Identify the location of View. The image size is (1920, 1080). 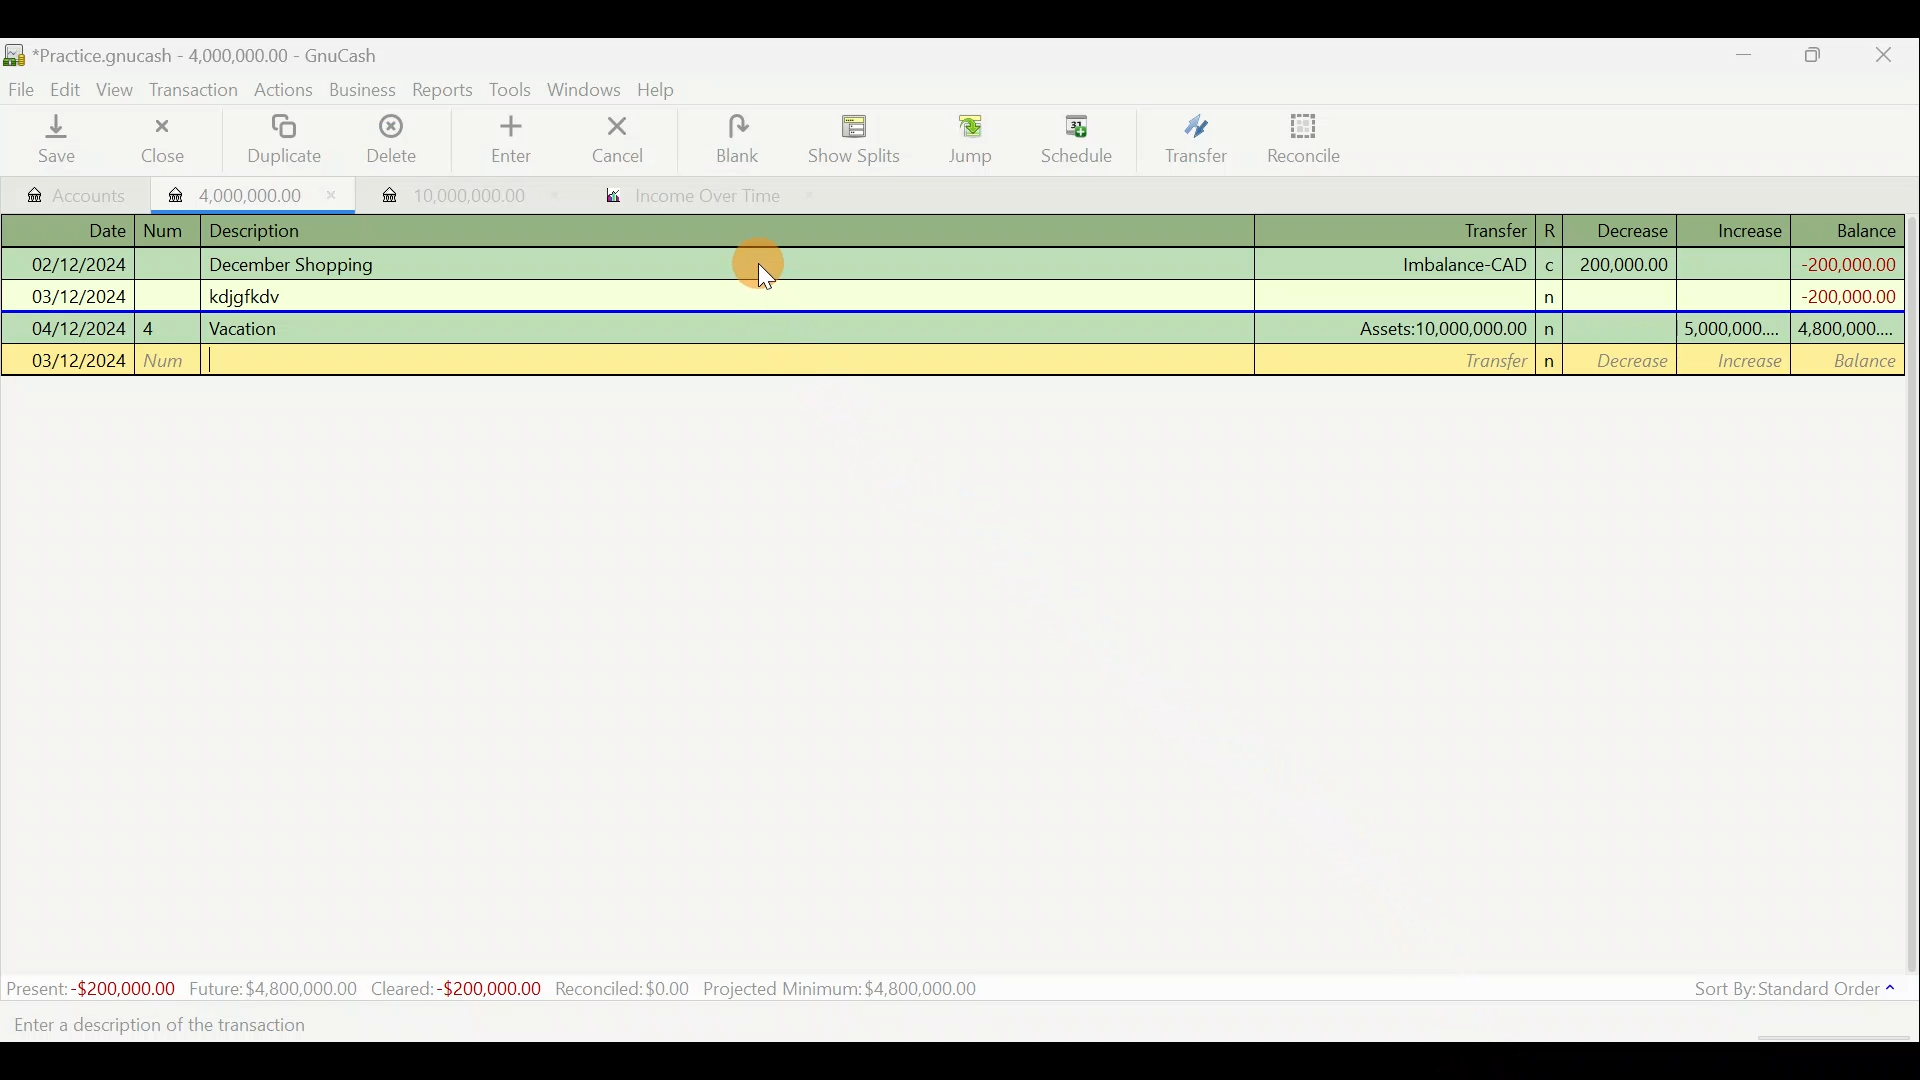
(118, 90).